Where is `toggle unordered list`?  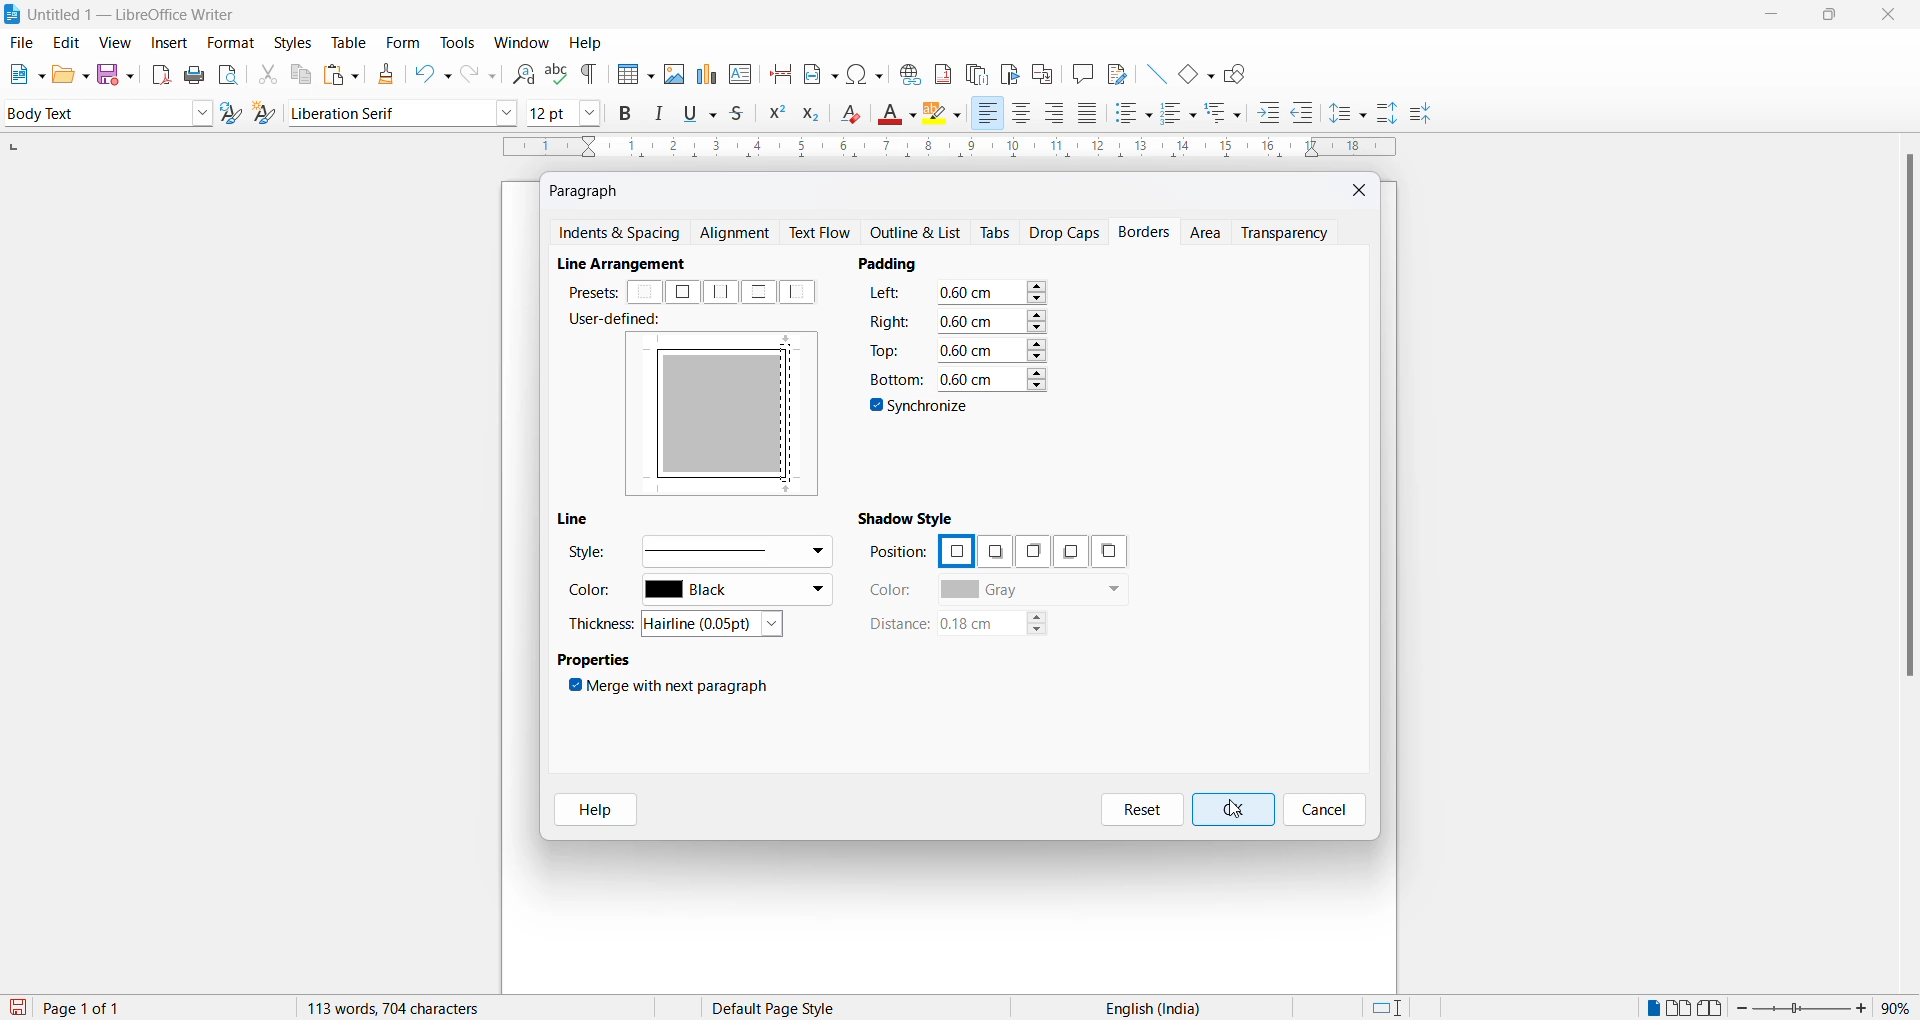
toggle unordered list is located at coordinates (1133, 113).